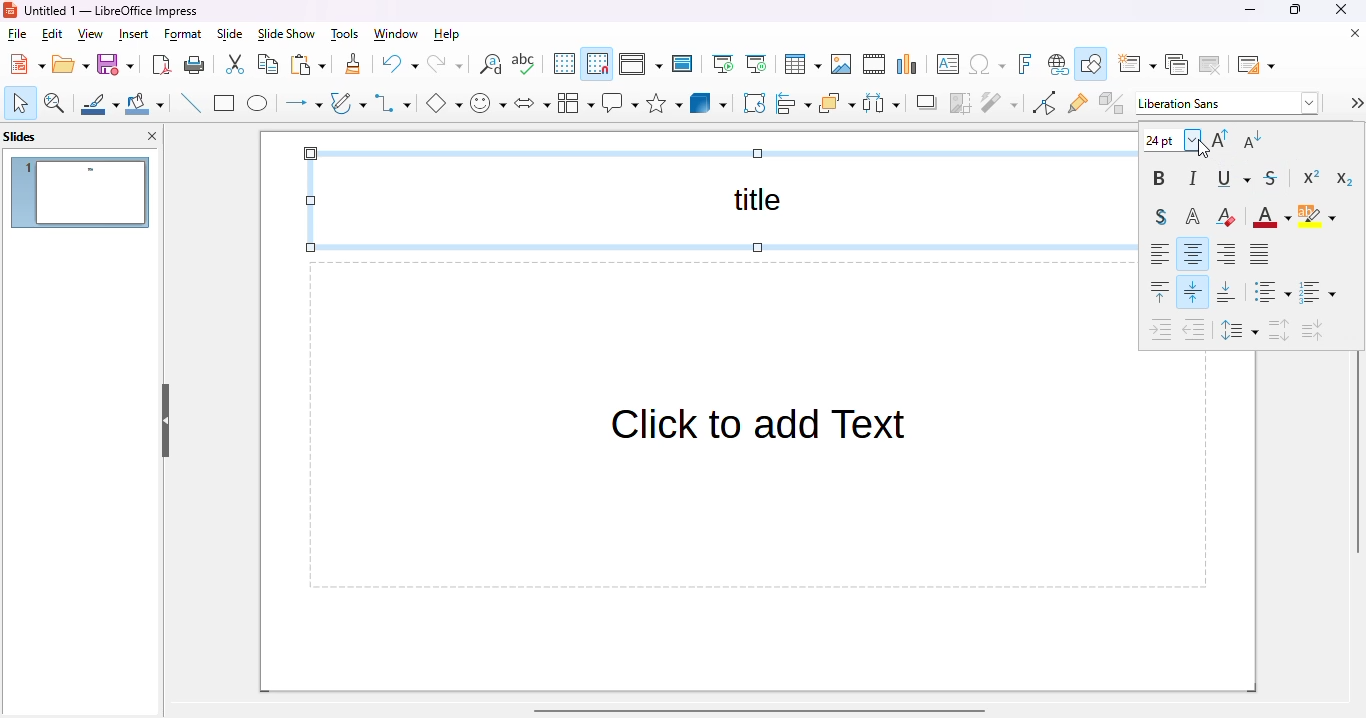  Describe the element at coordinates (794, 102) in the screenshot. I see `align objects` at that location.